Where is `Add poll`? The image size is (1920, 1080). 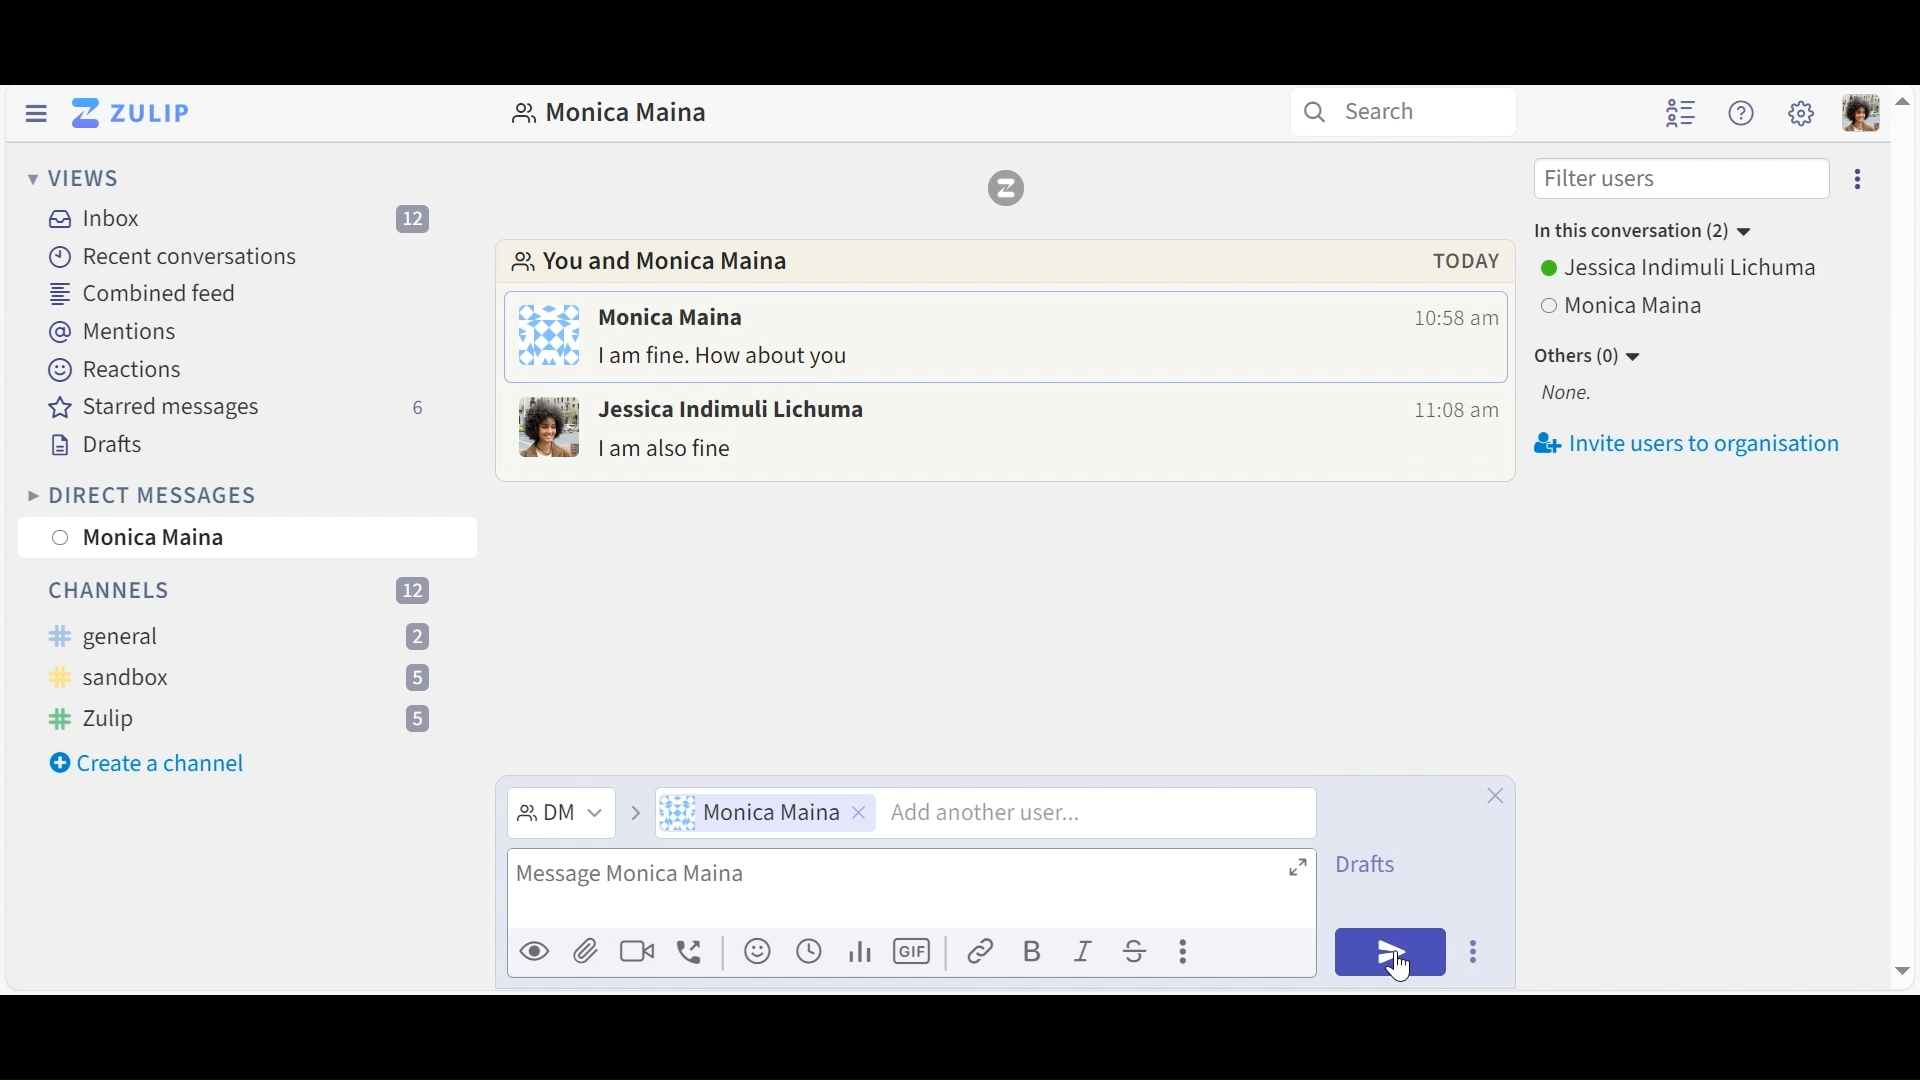
Add poll is located at coordinates (863, 954).